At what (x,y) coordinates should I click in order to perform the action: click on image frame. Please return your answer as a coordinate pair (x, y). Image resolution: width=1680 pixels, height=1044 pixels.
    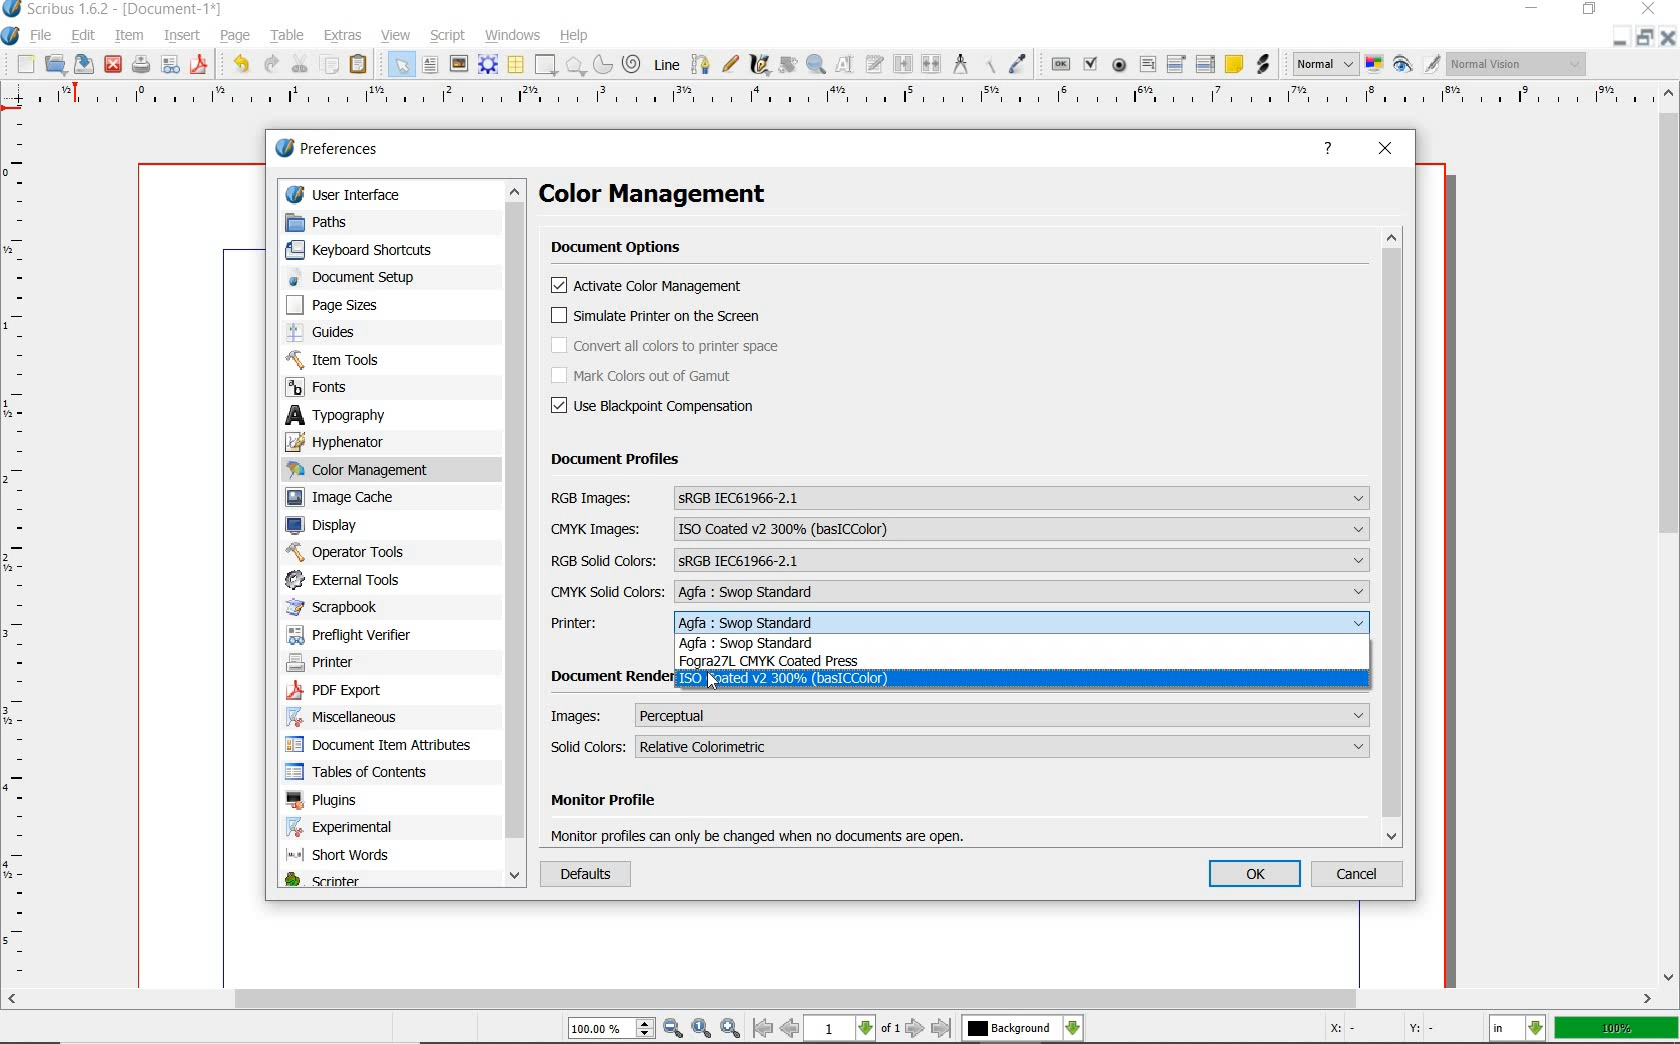
    Looking at the image, I should click on (457, 63).